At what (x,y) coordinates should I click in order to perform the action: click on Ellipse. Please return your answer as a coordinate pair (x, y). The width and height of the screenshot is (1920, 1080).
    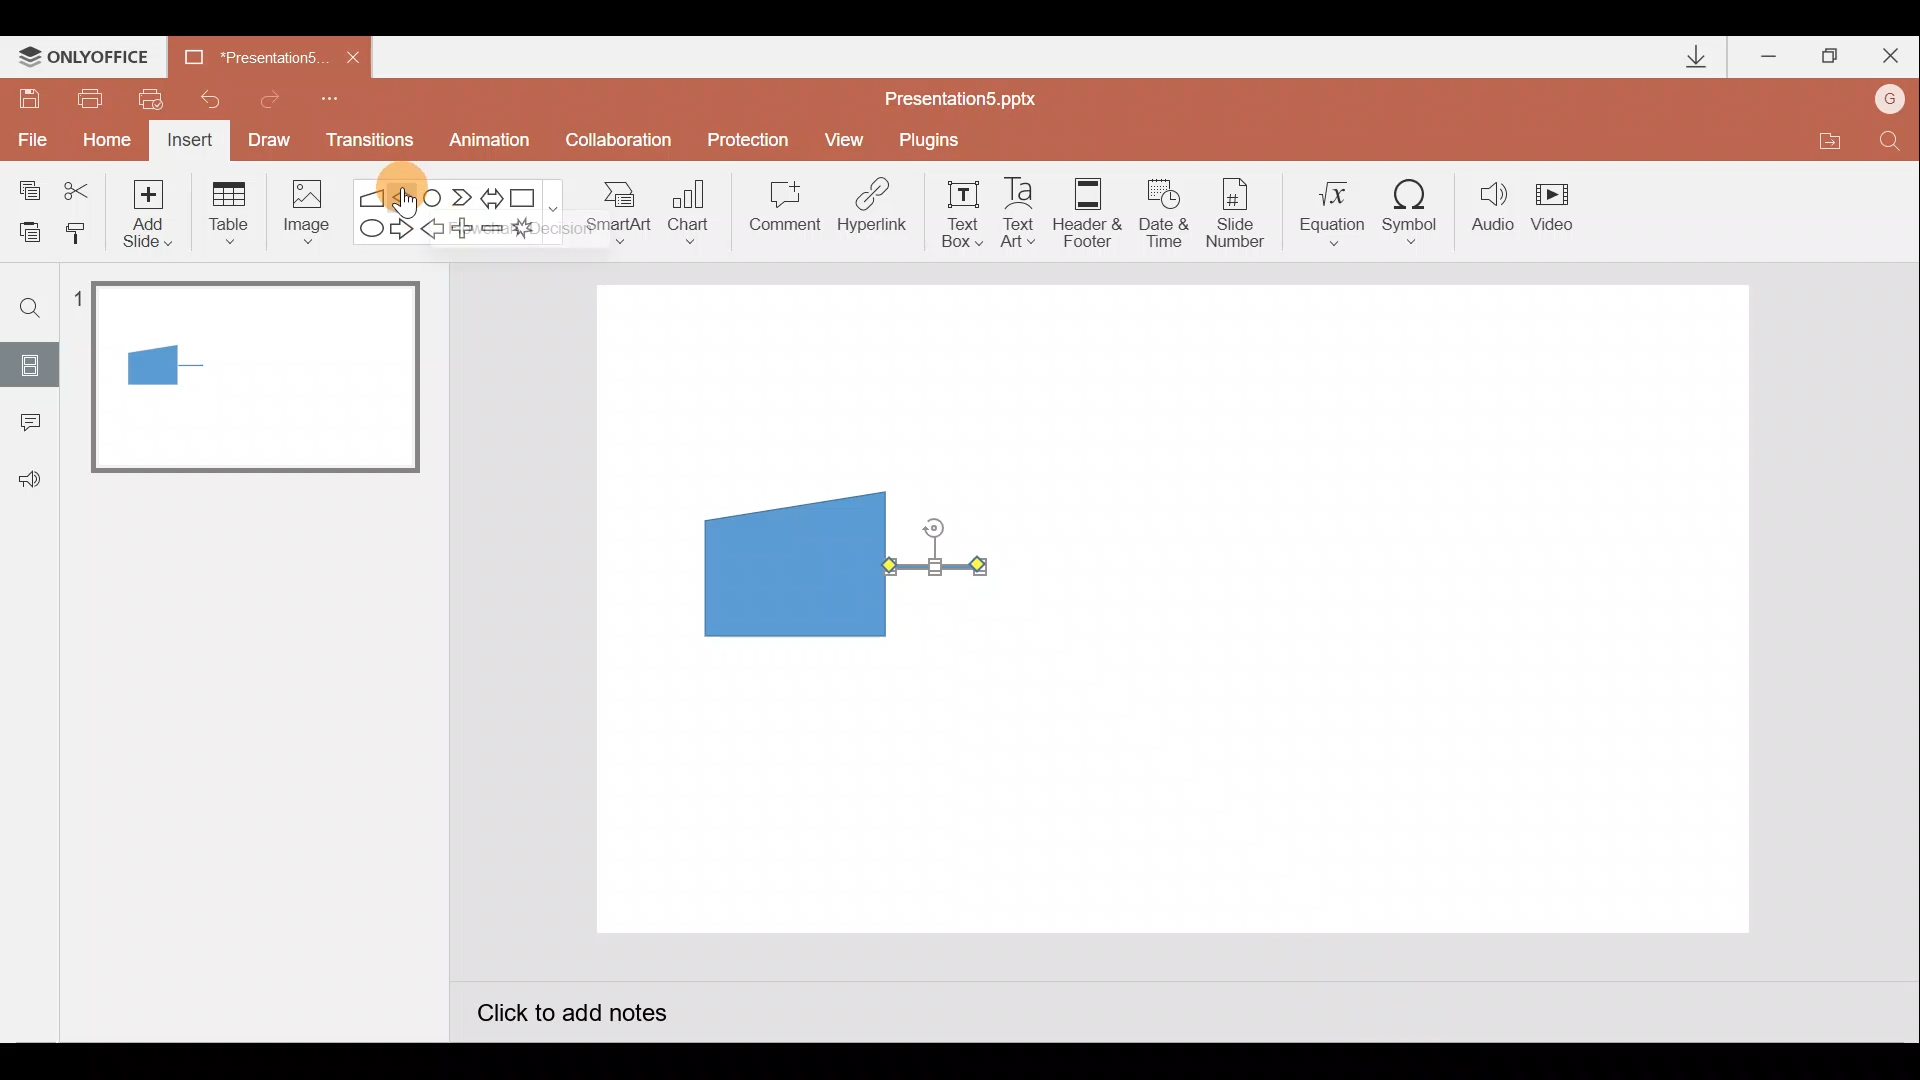
    Looking at the image, I should click on (367, 229).